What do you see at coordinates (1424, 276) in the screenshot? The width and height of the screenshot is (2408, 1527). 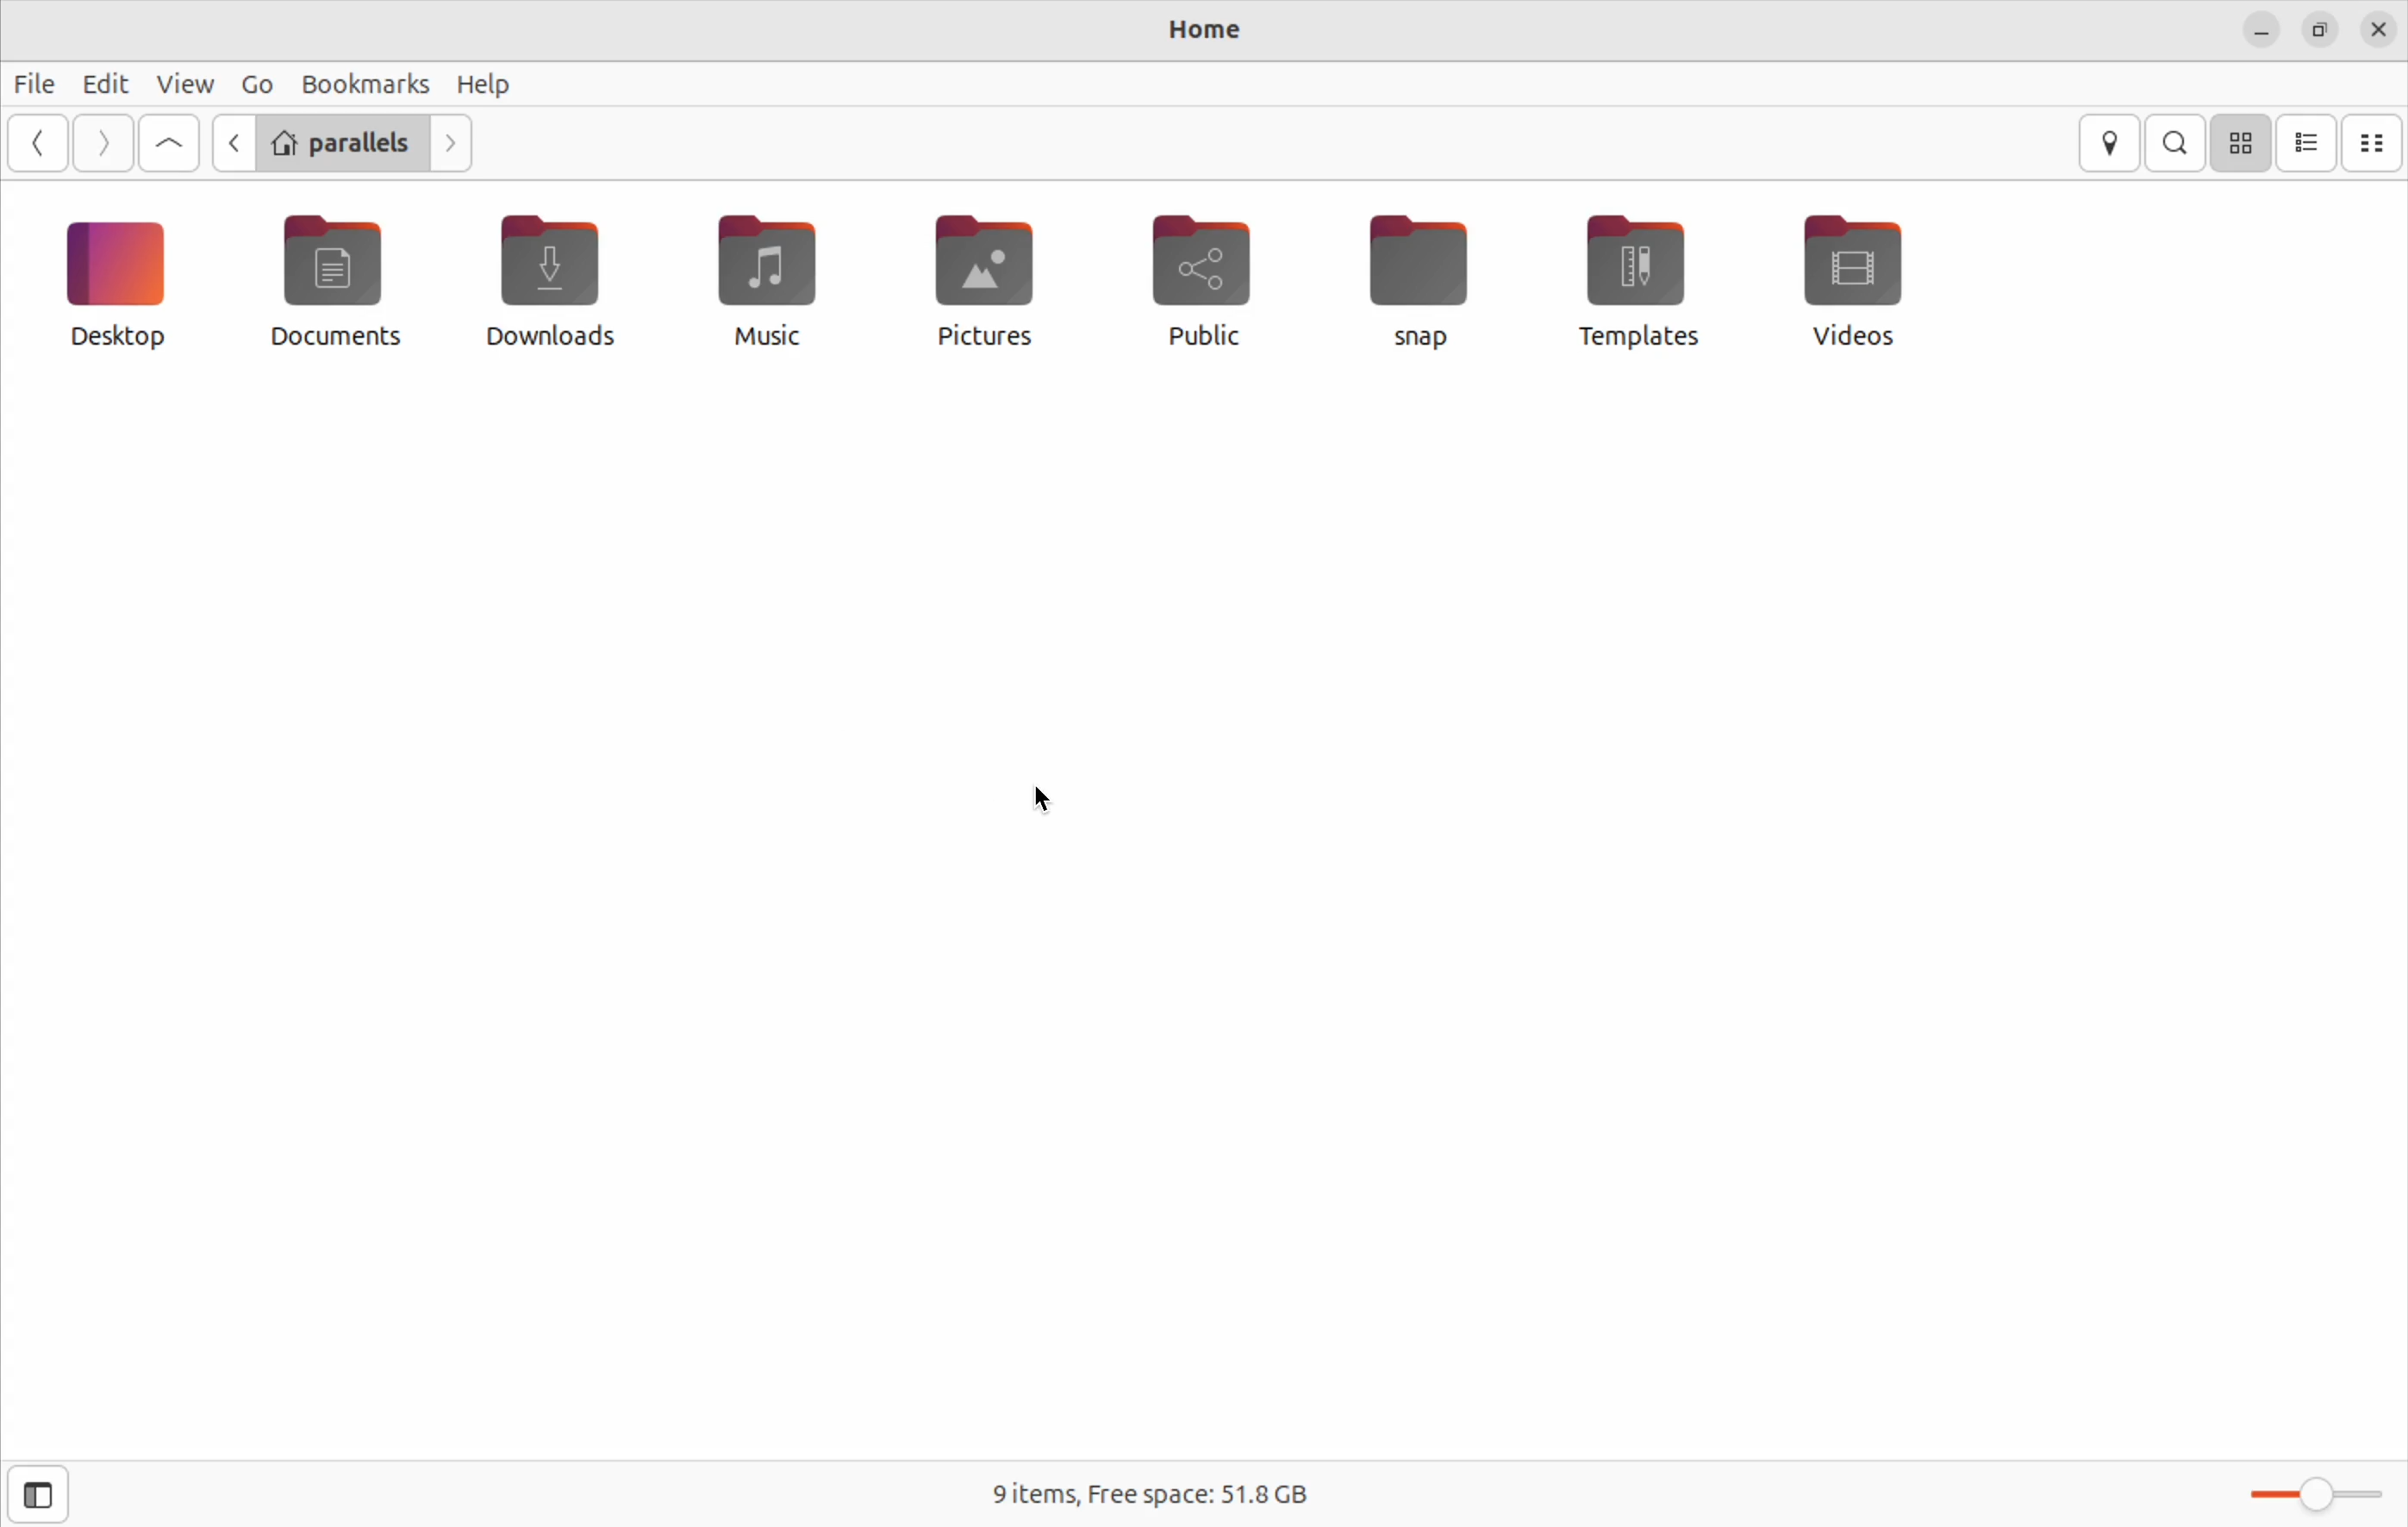 I see `Snap file` at bounding box center [1424, 276].